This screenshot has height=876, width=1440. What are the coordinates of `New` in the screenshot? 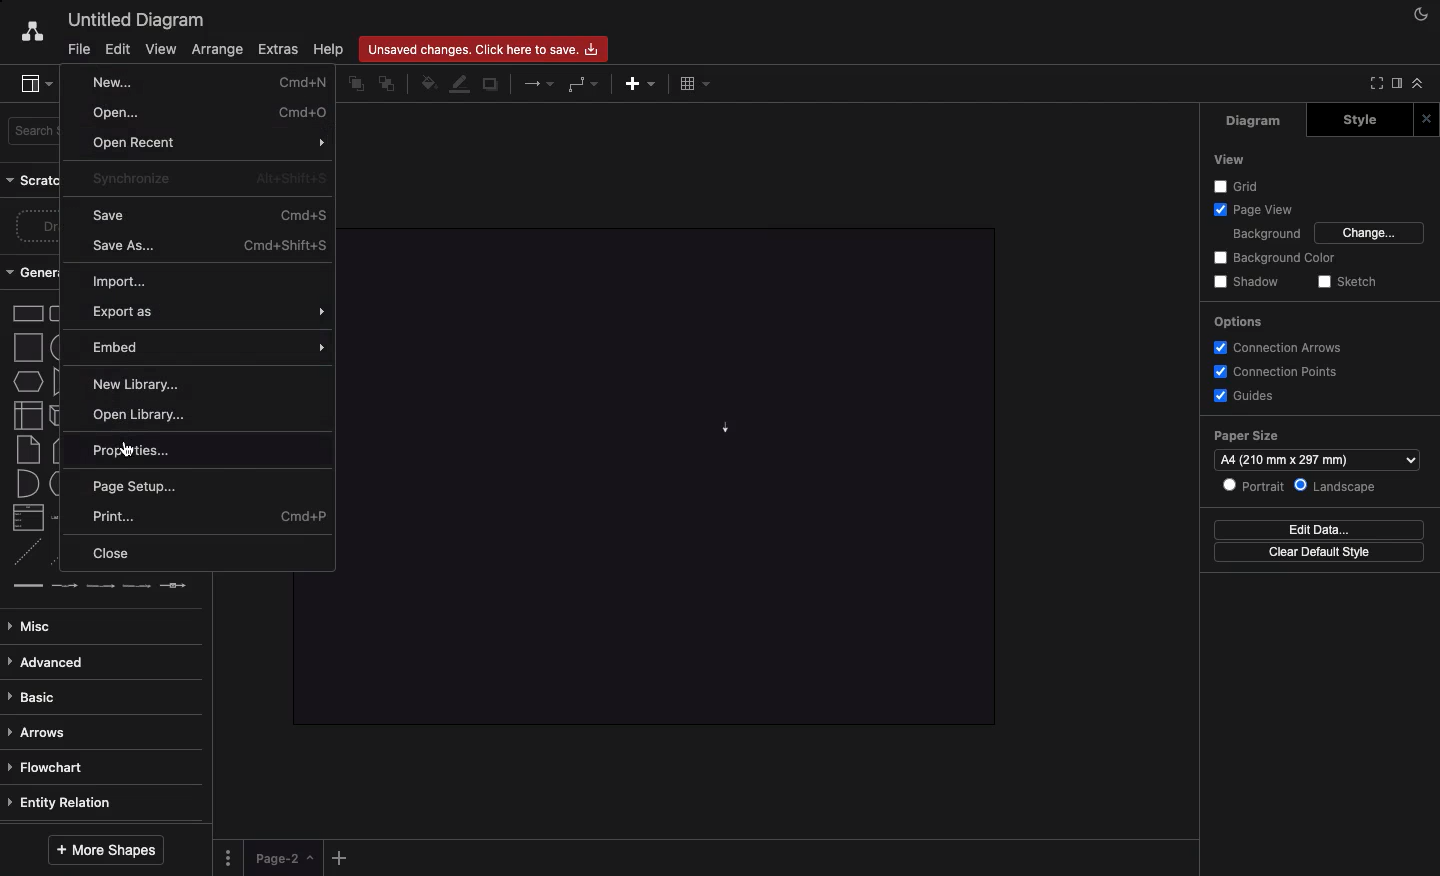 It's located at (212, 82).